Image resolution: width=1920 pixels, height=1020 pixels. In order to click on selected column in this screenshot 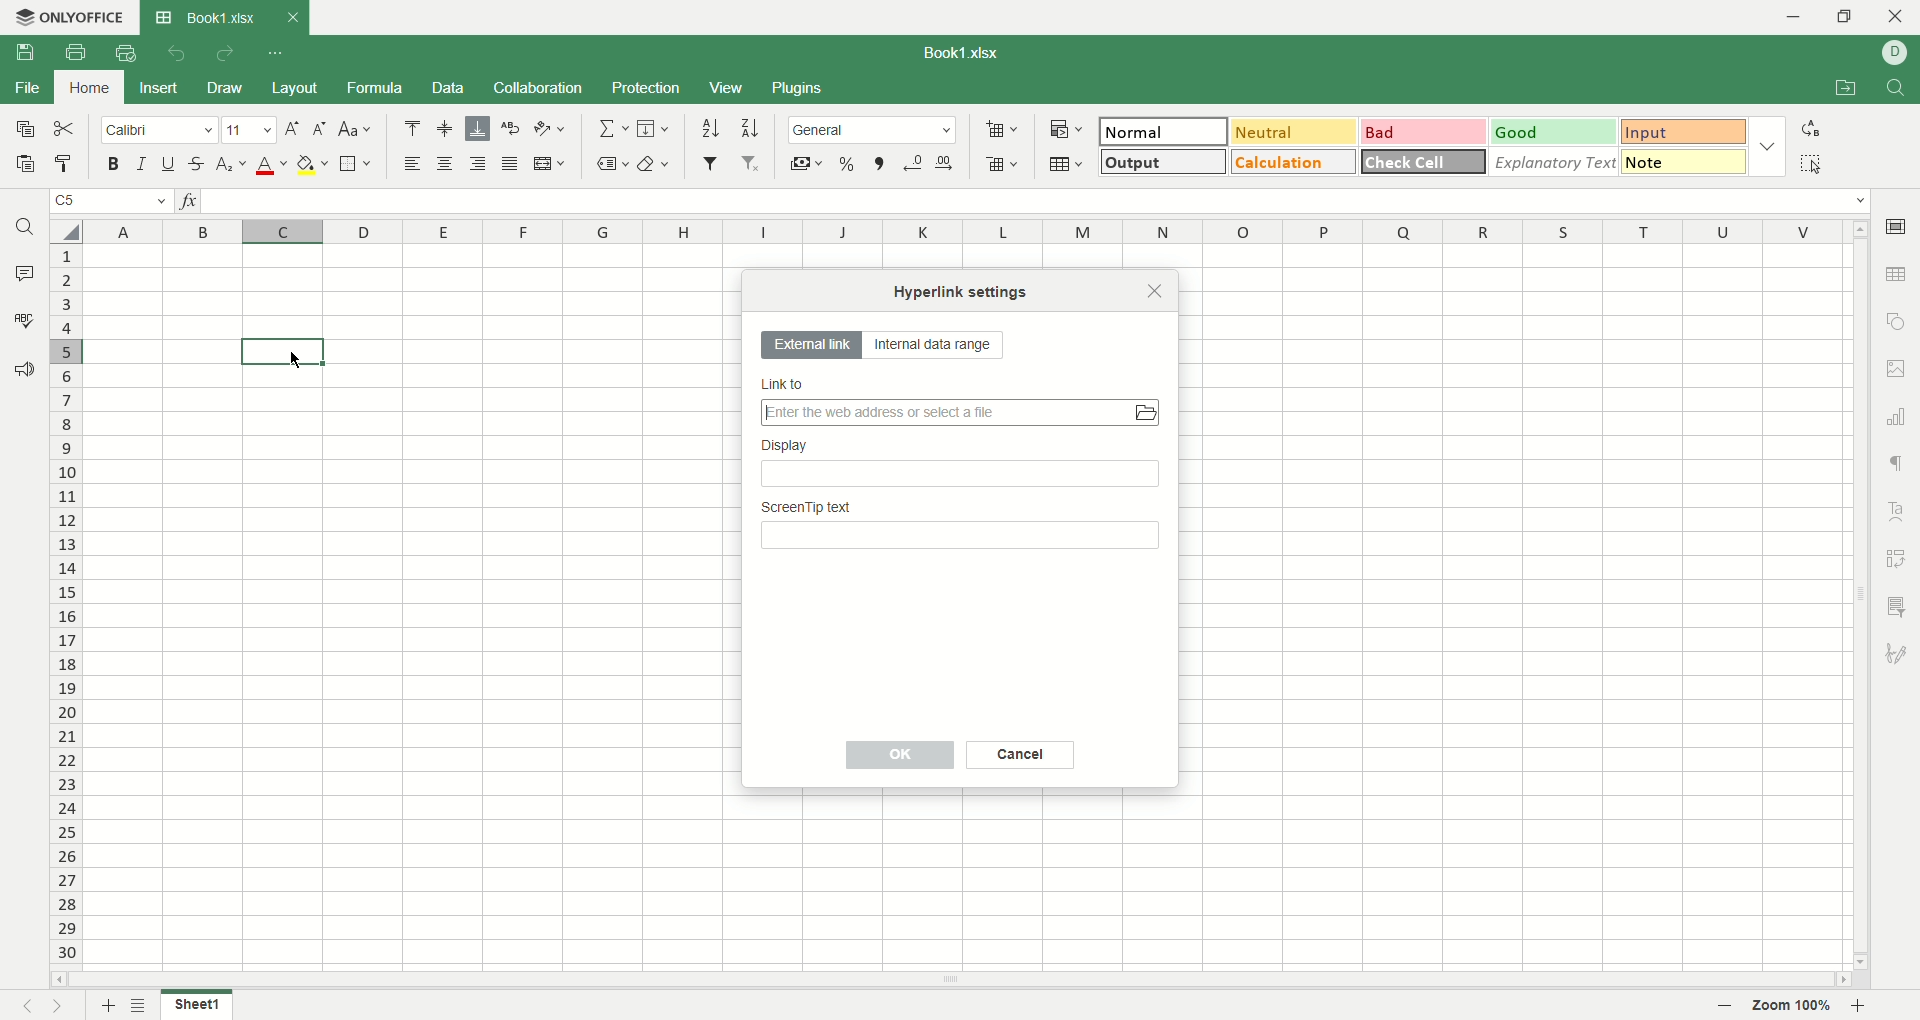, I will do `click(284, 230)`.